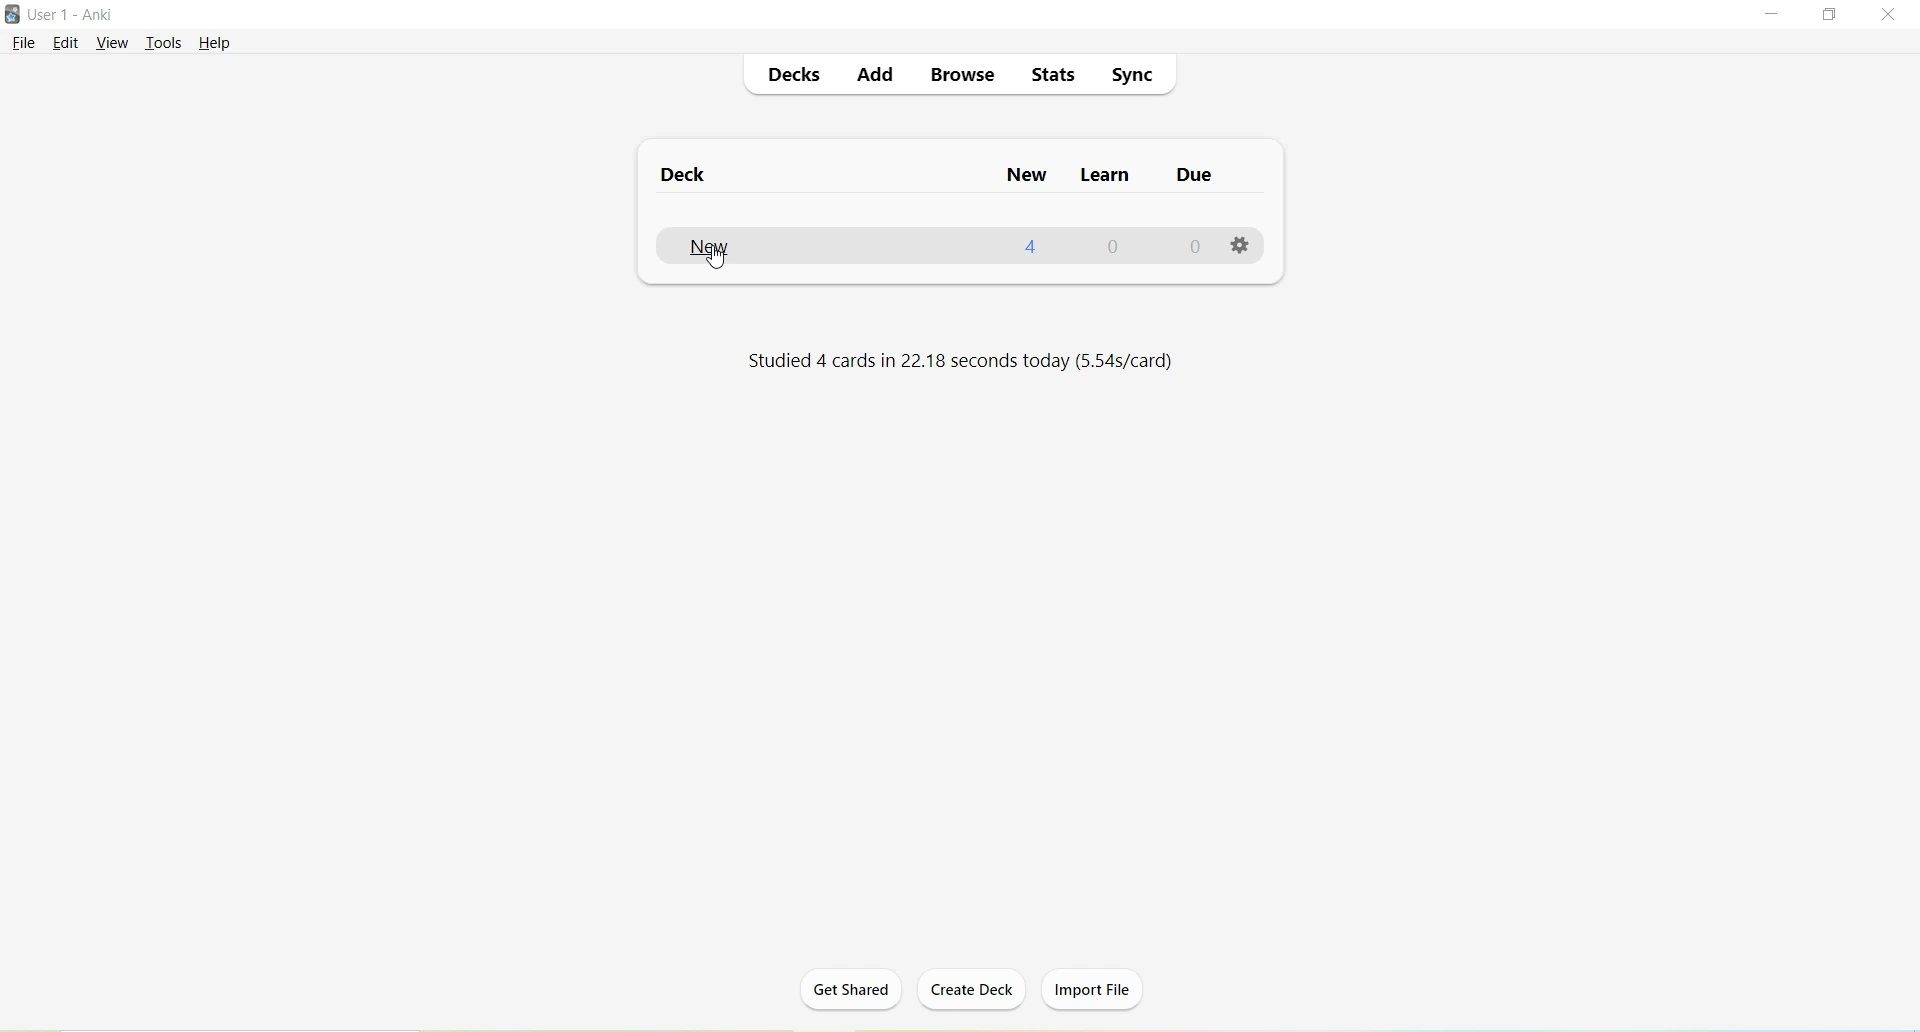 The image size is (1920, 1032). Describe the element at coordinates (1090, 991) in the screenshot. I see `Import file` at that location.